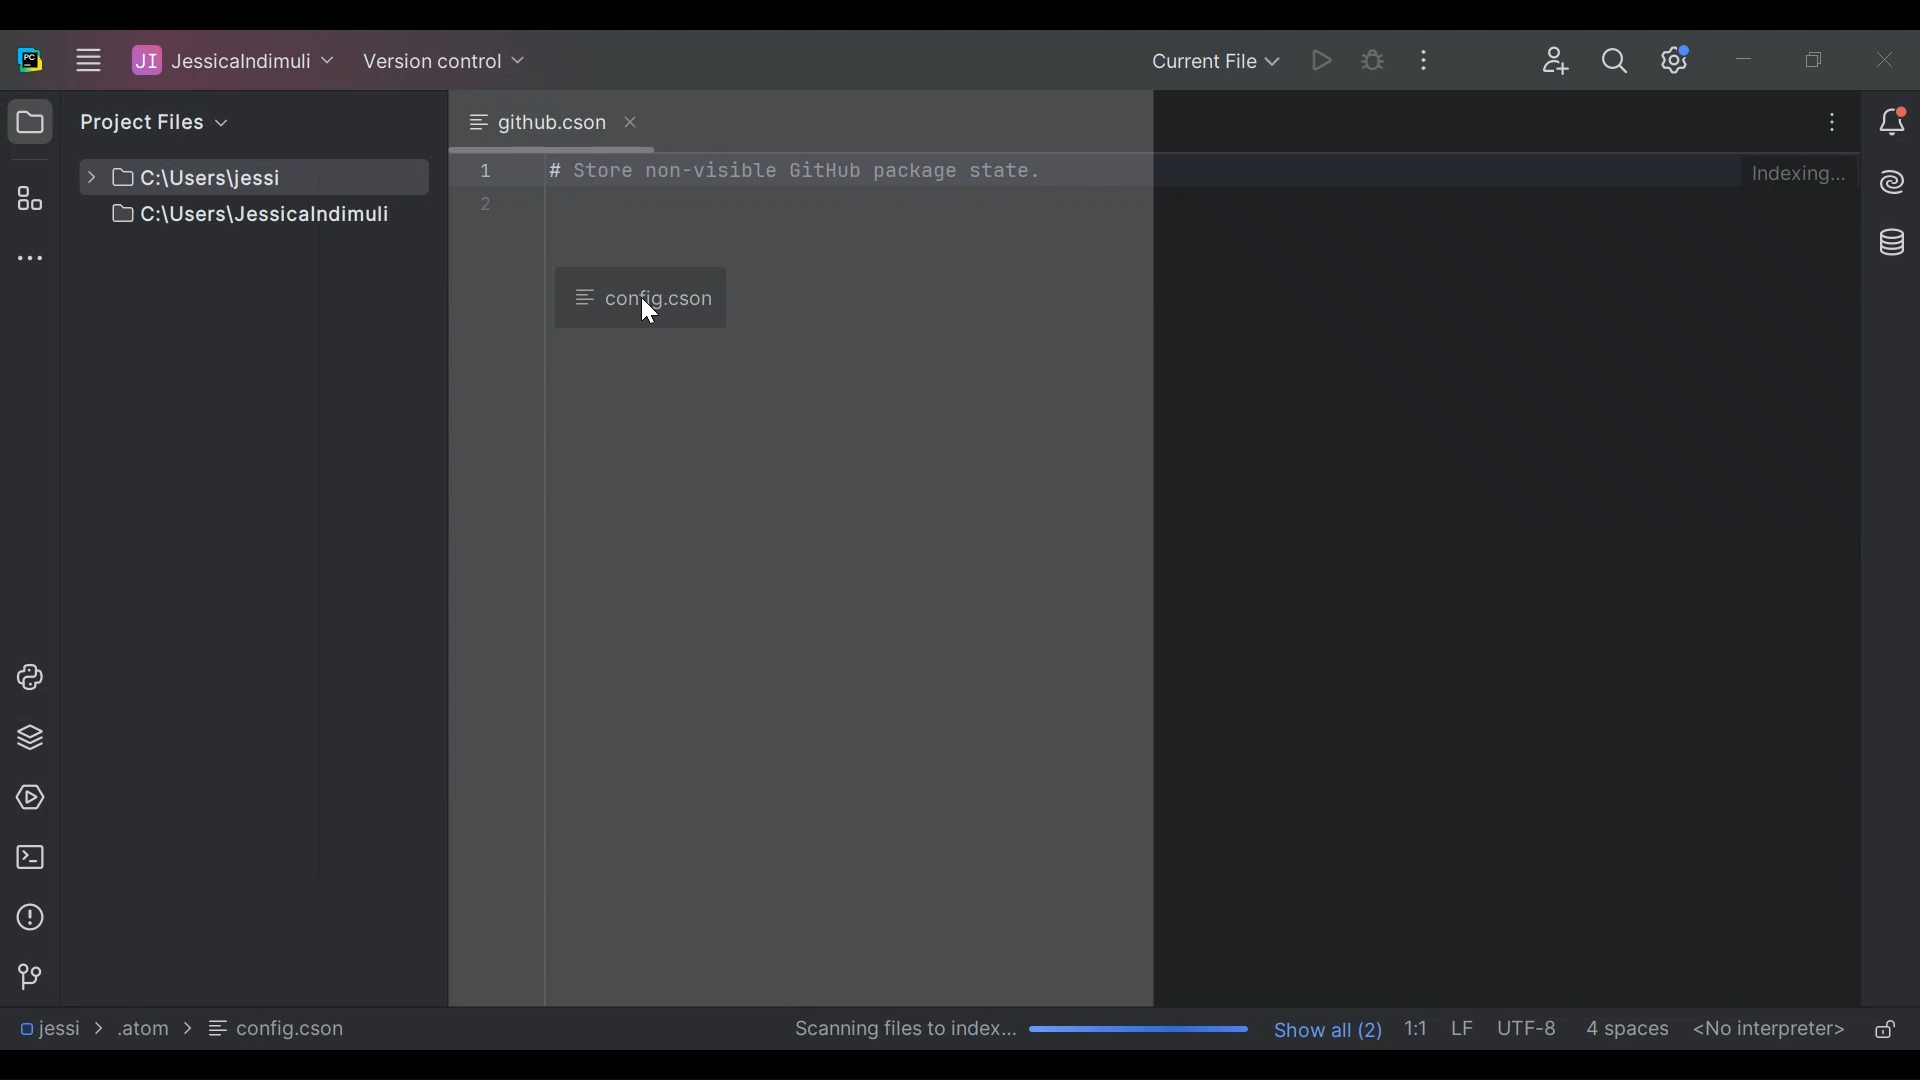 This screenshot has width=1920, height=1080. I want to click on Current File, so click(1214, 61).